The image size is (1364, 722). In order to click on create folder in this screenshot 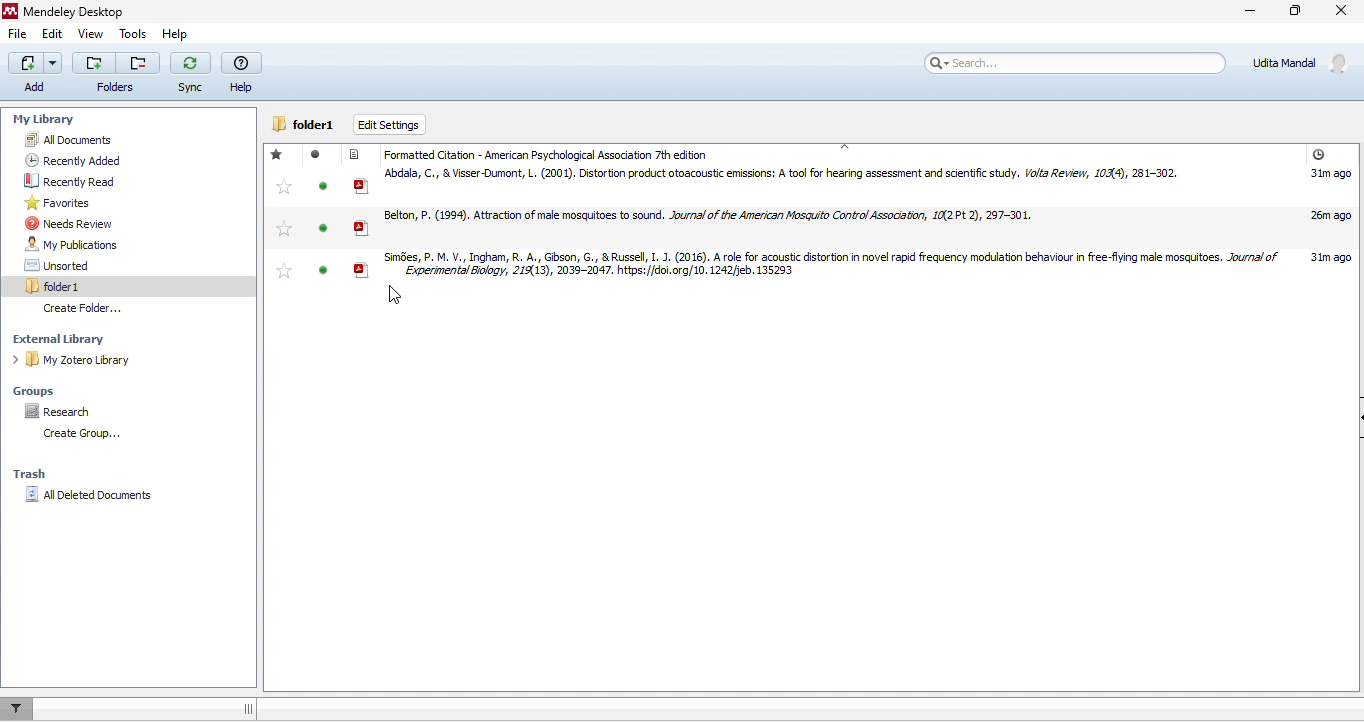, I will do `click(78, 435)`.